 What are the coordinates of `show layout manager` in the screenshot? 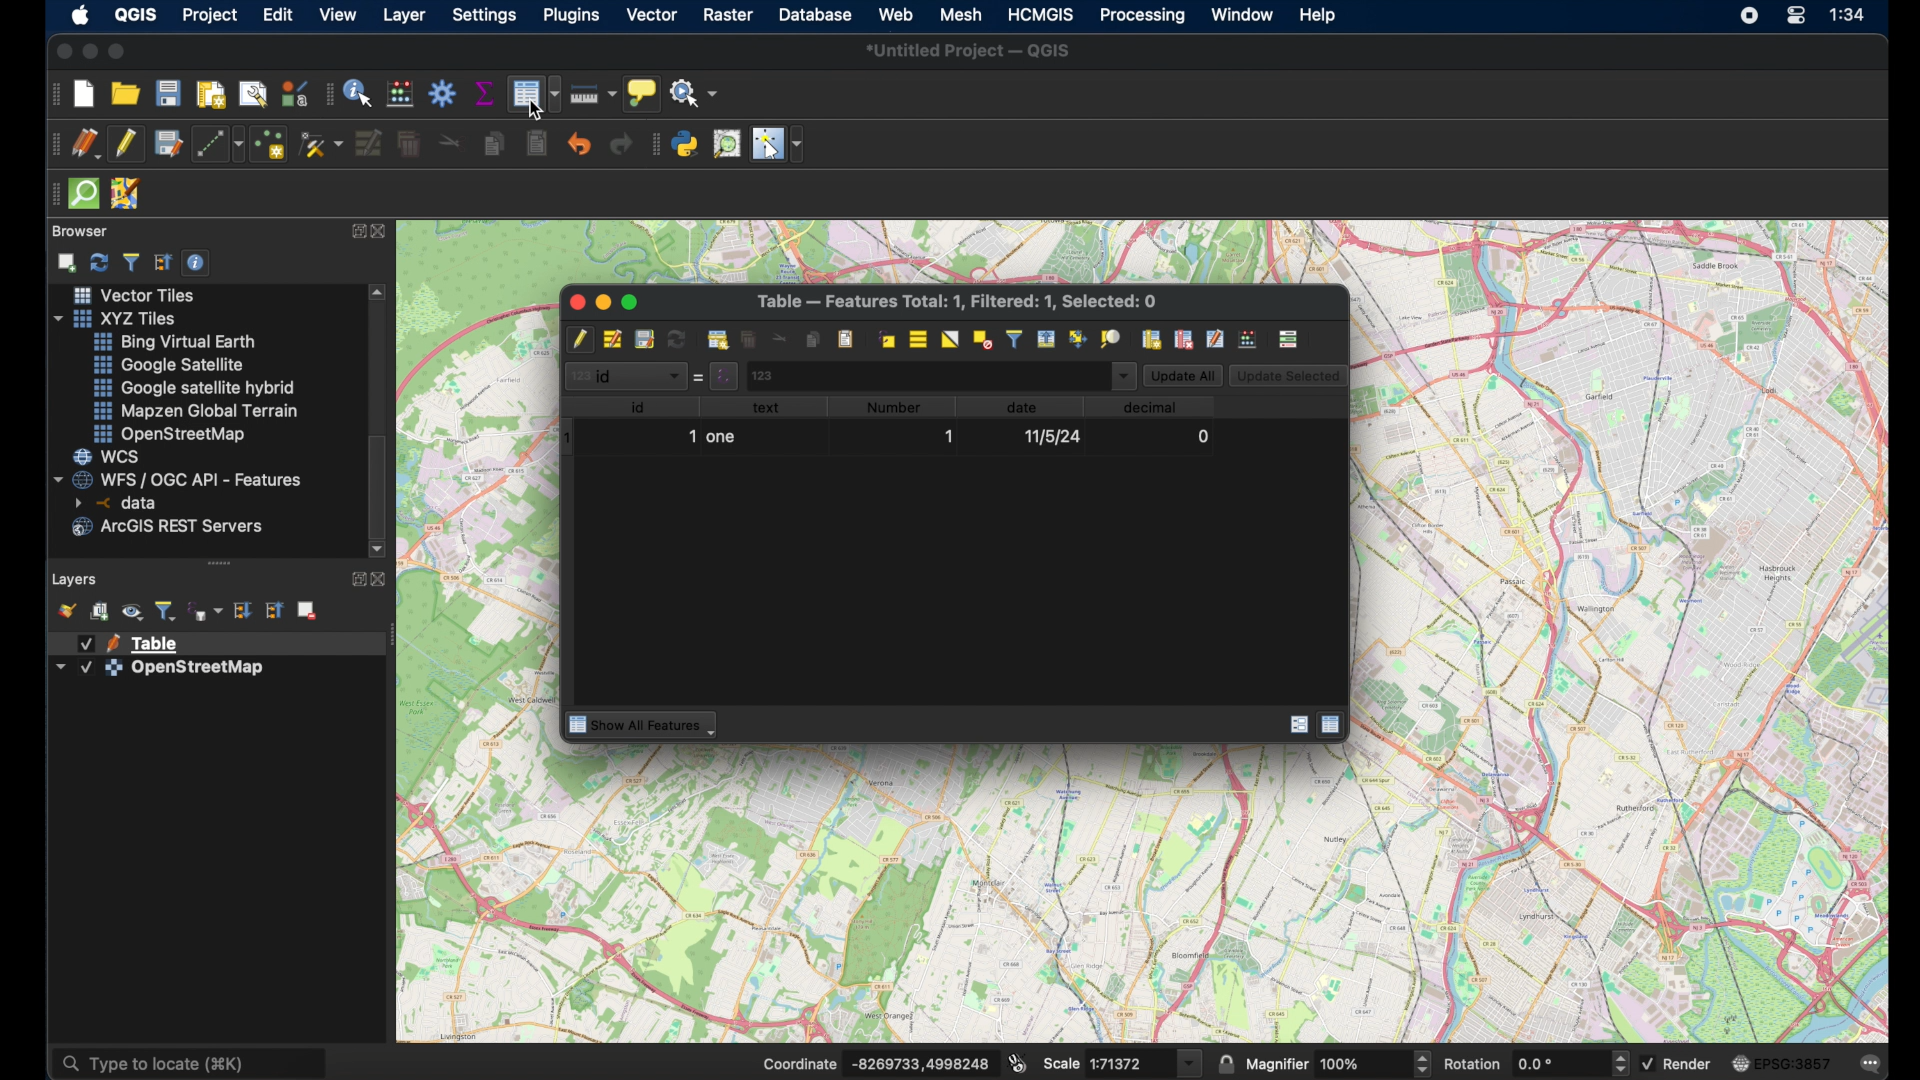 It's located at (253, 95).